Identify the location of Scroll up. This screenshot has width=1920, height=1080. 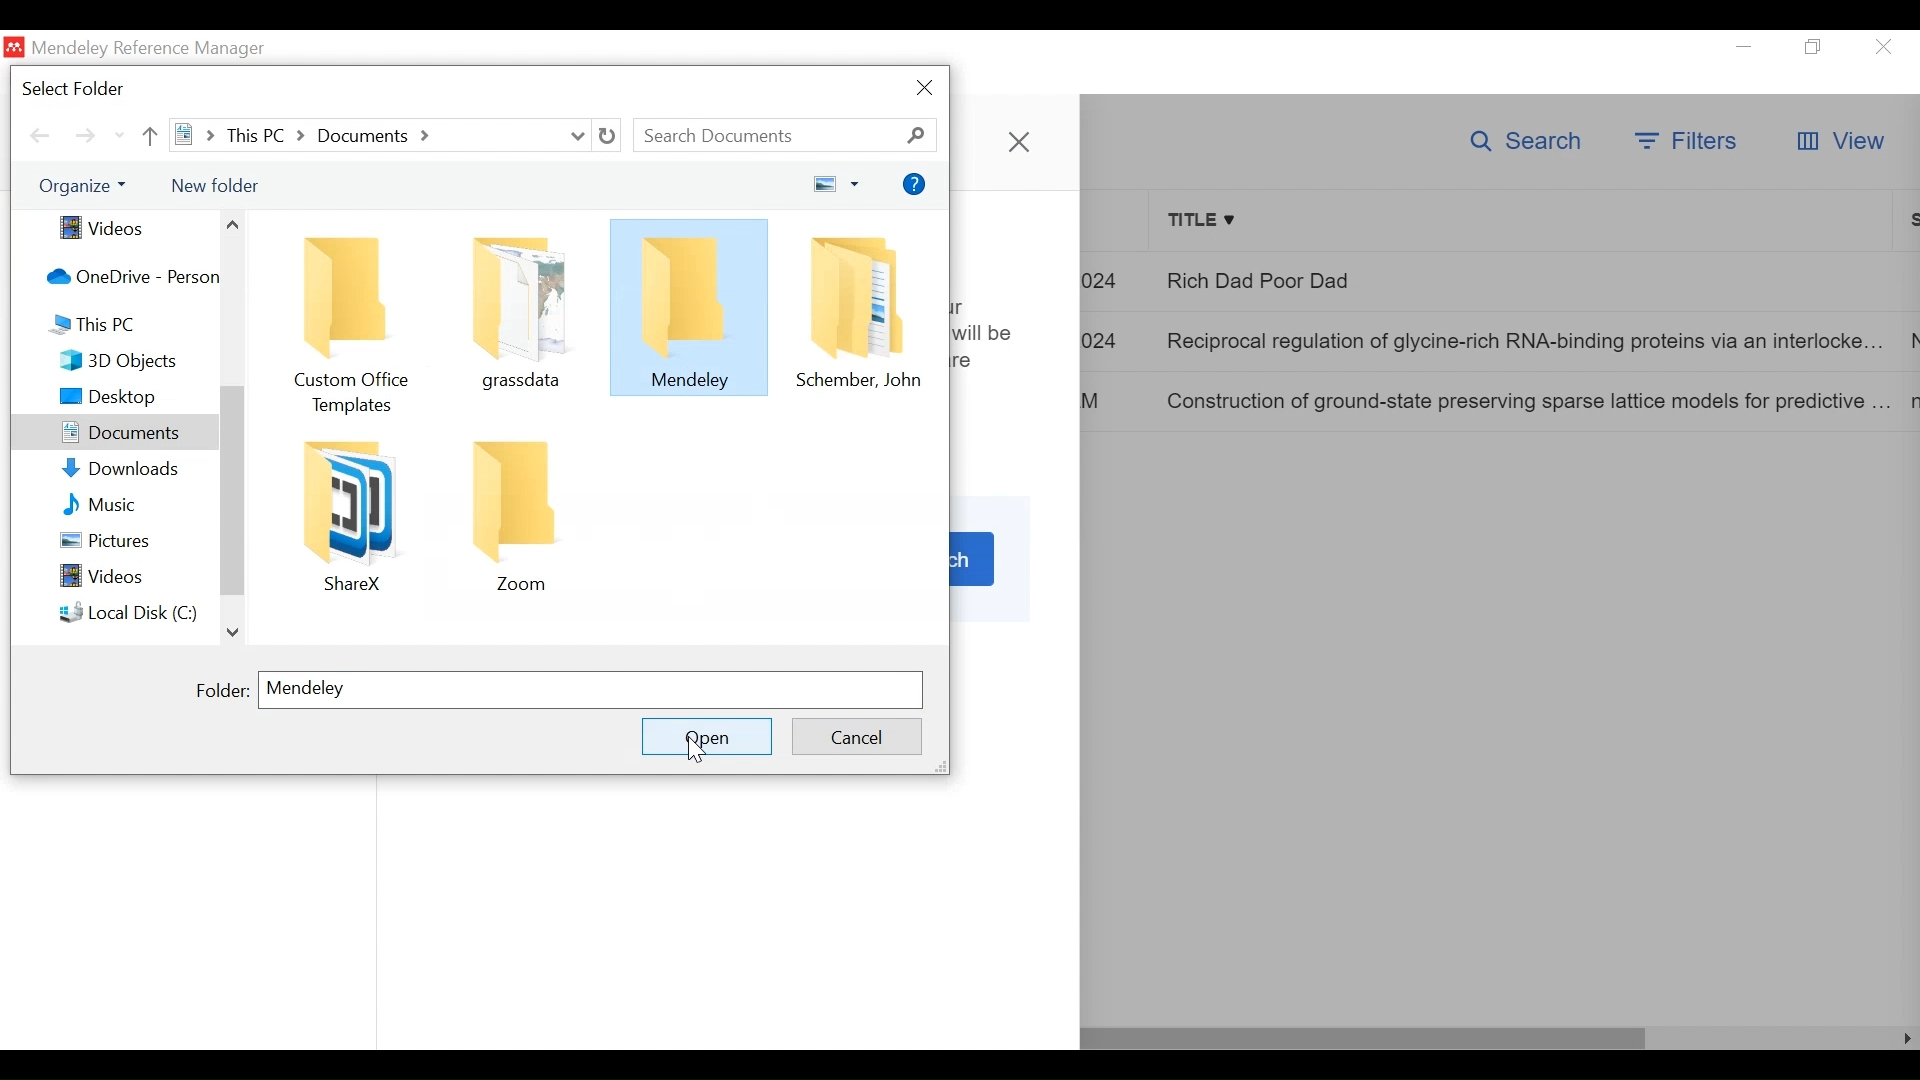
(232, 222).